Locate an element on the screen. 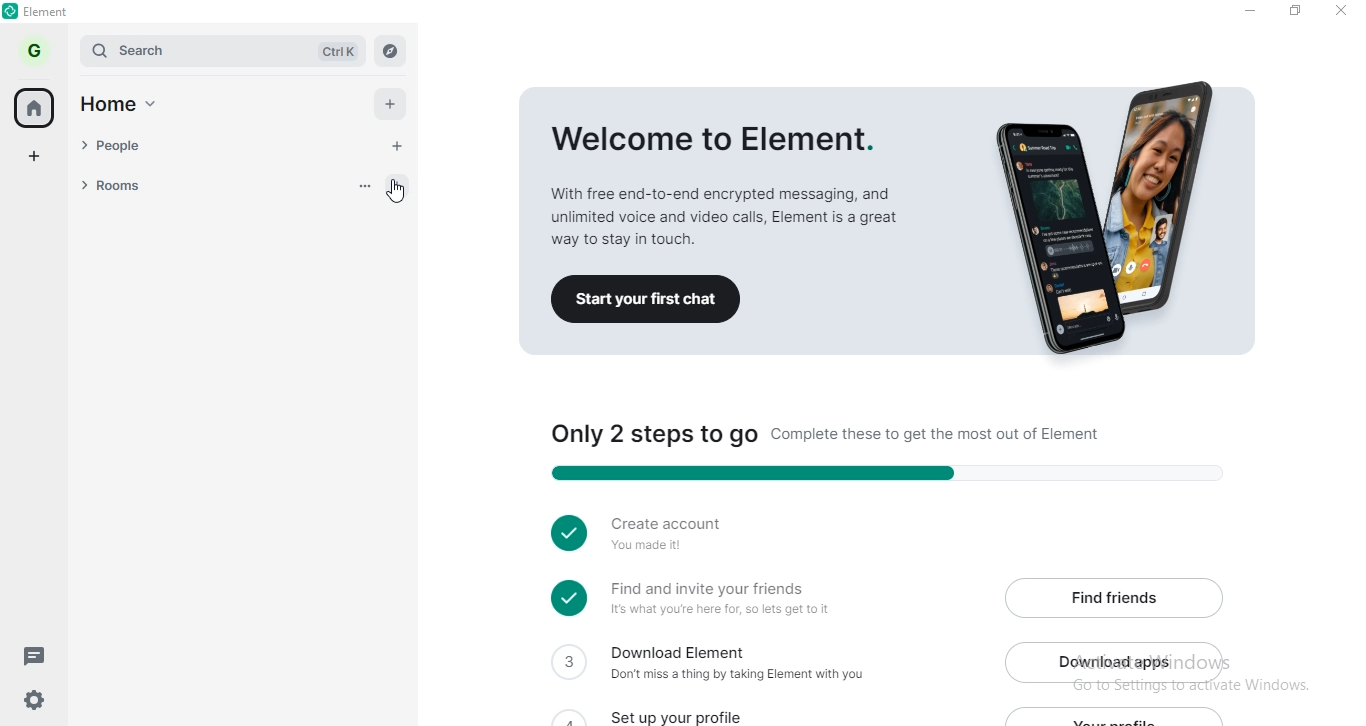 This screenshot has width=1366, height=726. add  is located at coordinates (394, 105).